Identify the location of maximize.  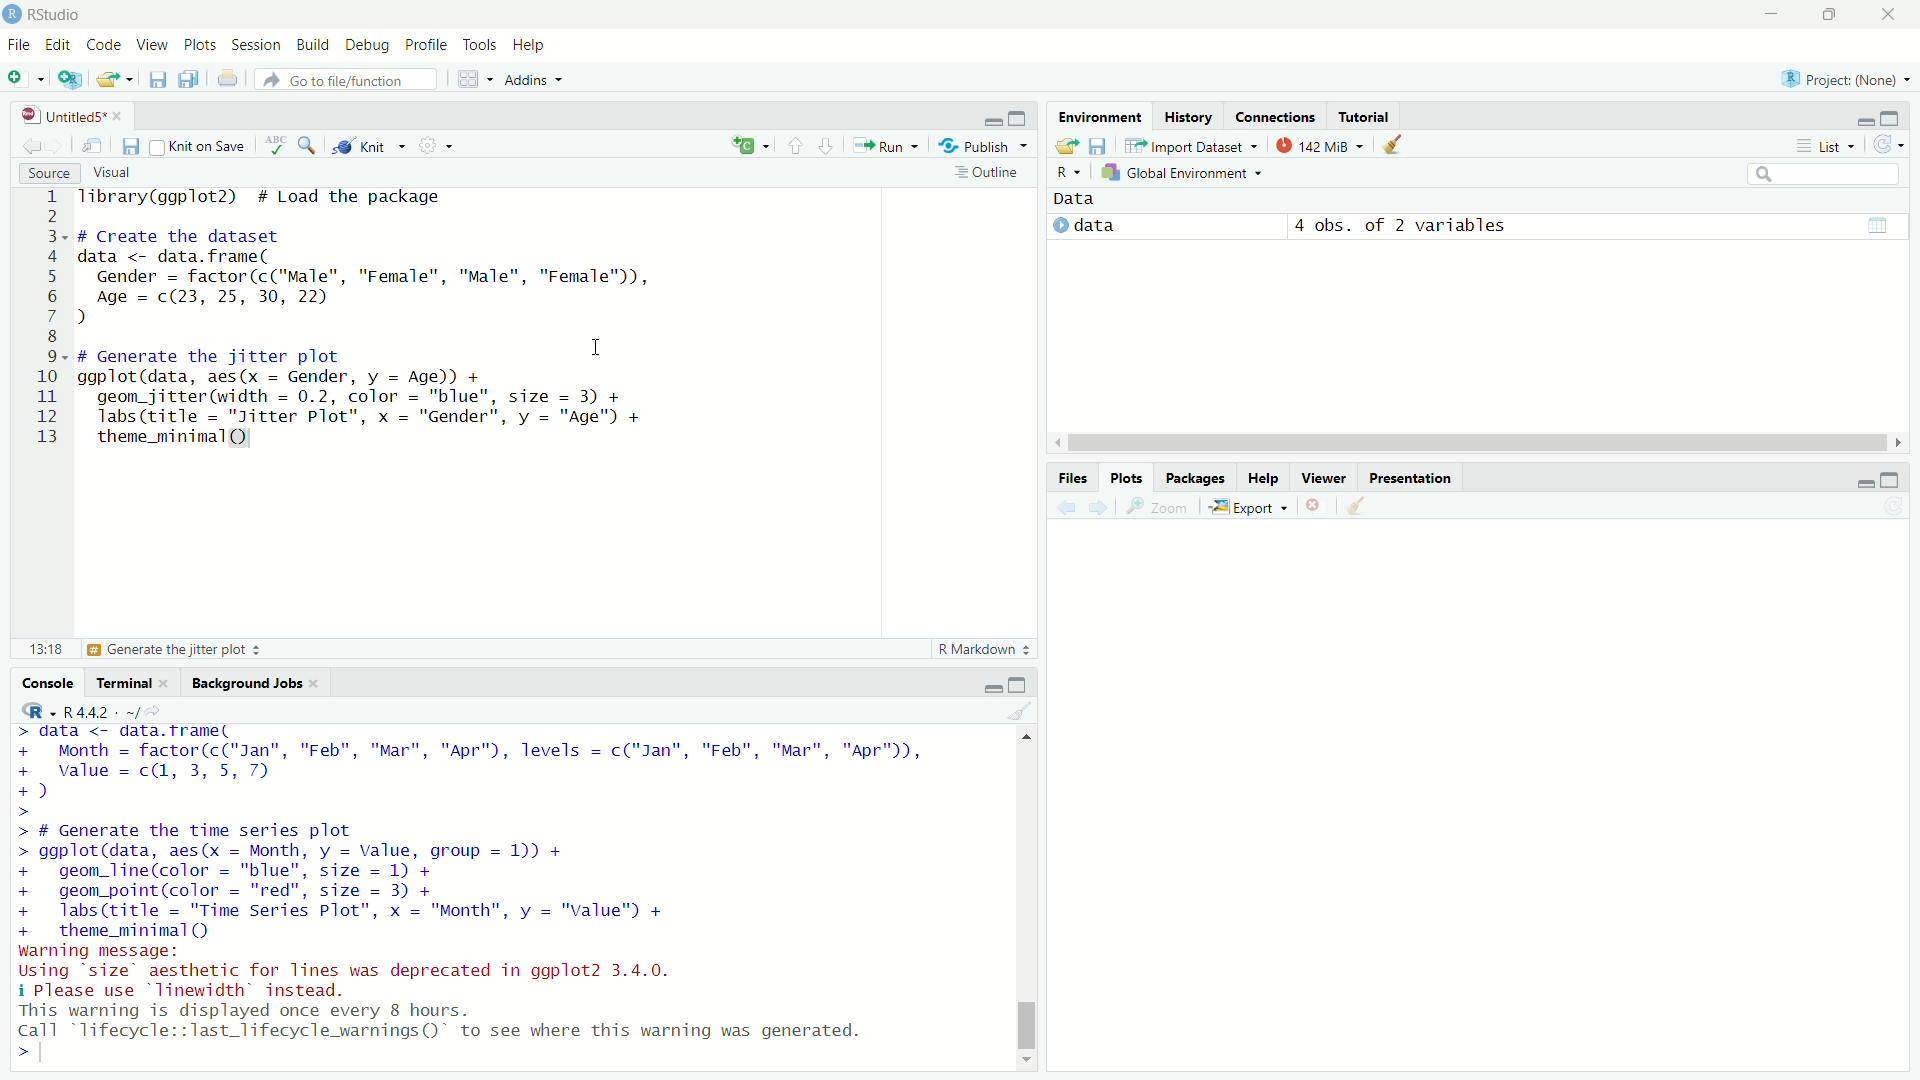
(1898, 478).